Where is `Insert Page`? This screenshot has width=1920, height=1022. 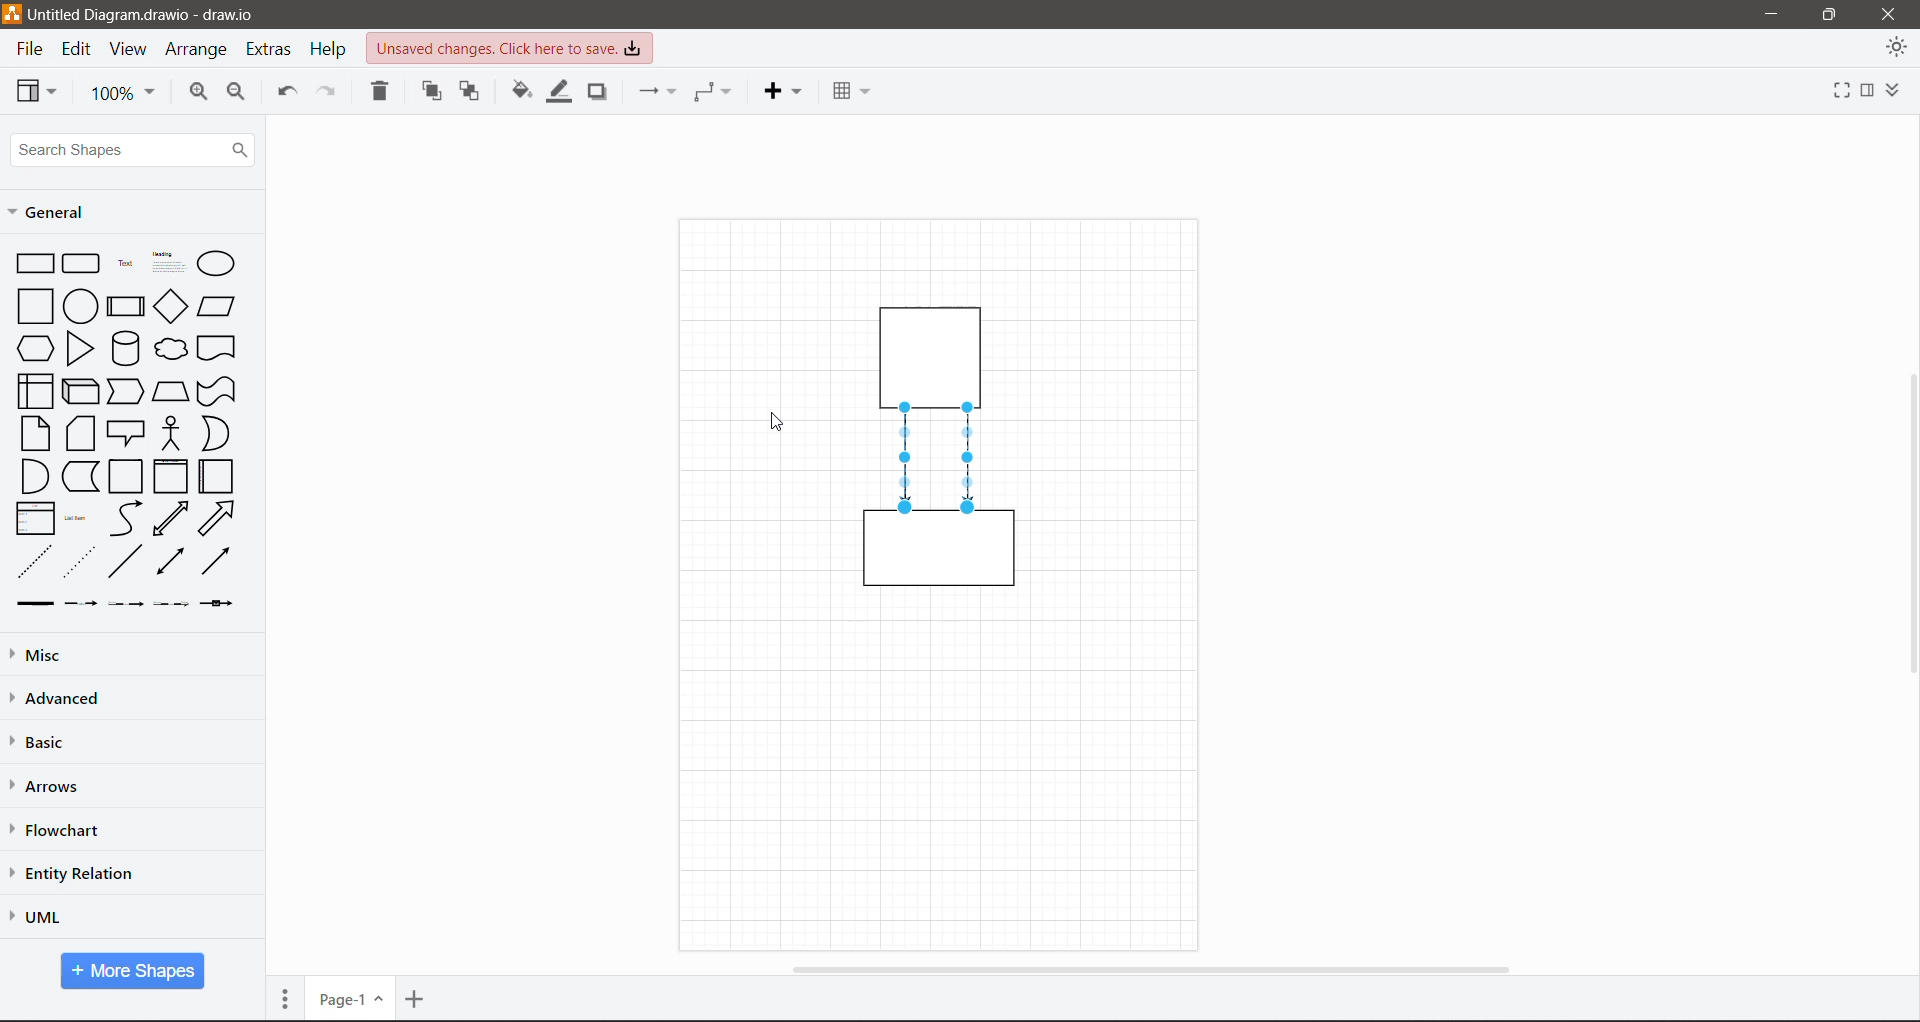 Insert Page is located at coordinates (417, 999).